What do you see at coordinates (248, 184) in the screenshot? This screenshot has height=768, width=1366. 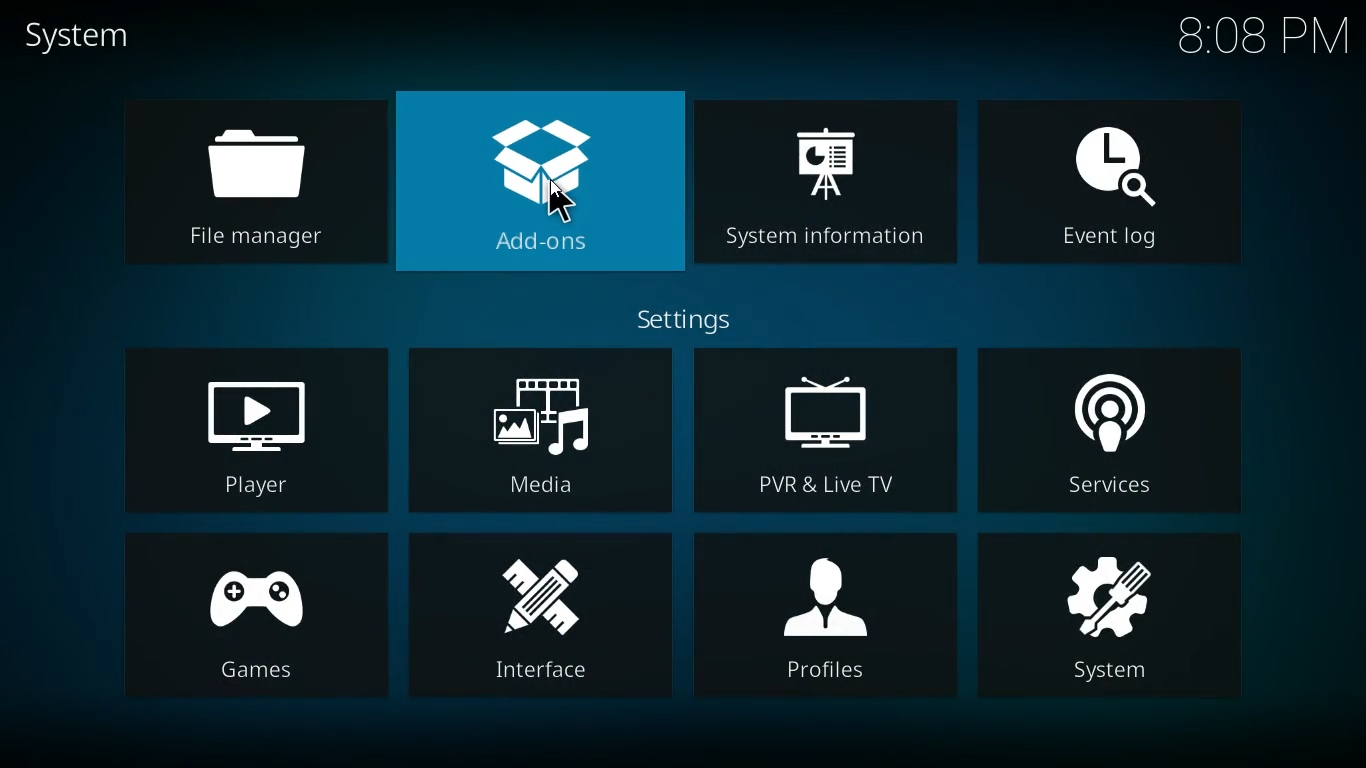 I see `file manager` at bounding box center [248, 184].